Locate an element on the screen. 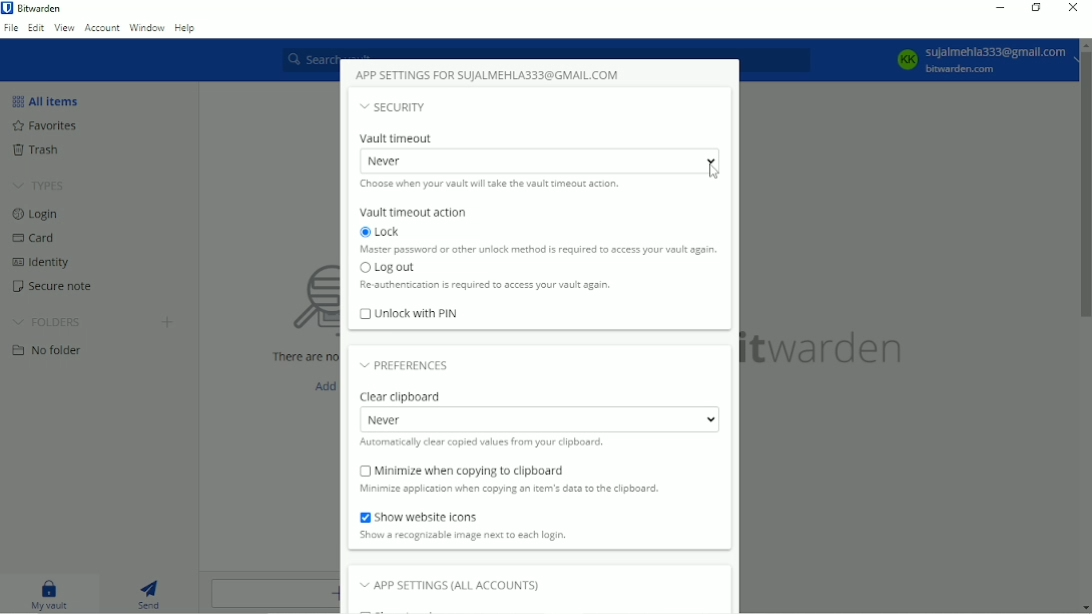 Image resolution: width=1092 pixels, height=614 pixels. Never is located at coordinates (538, 161).